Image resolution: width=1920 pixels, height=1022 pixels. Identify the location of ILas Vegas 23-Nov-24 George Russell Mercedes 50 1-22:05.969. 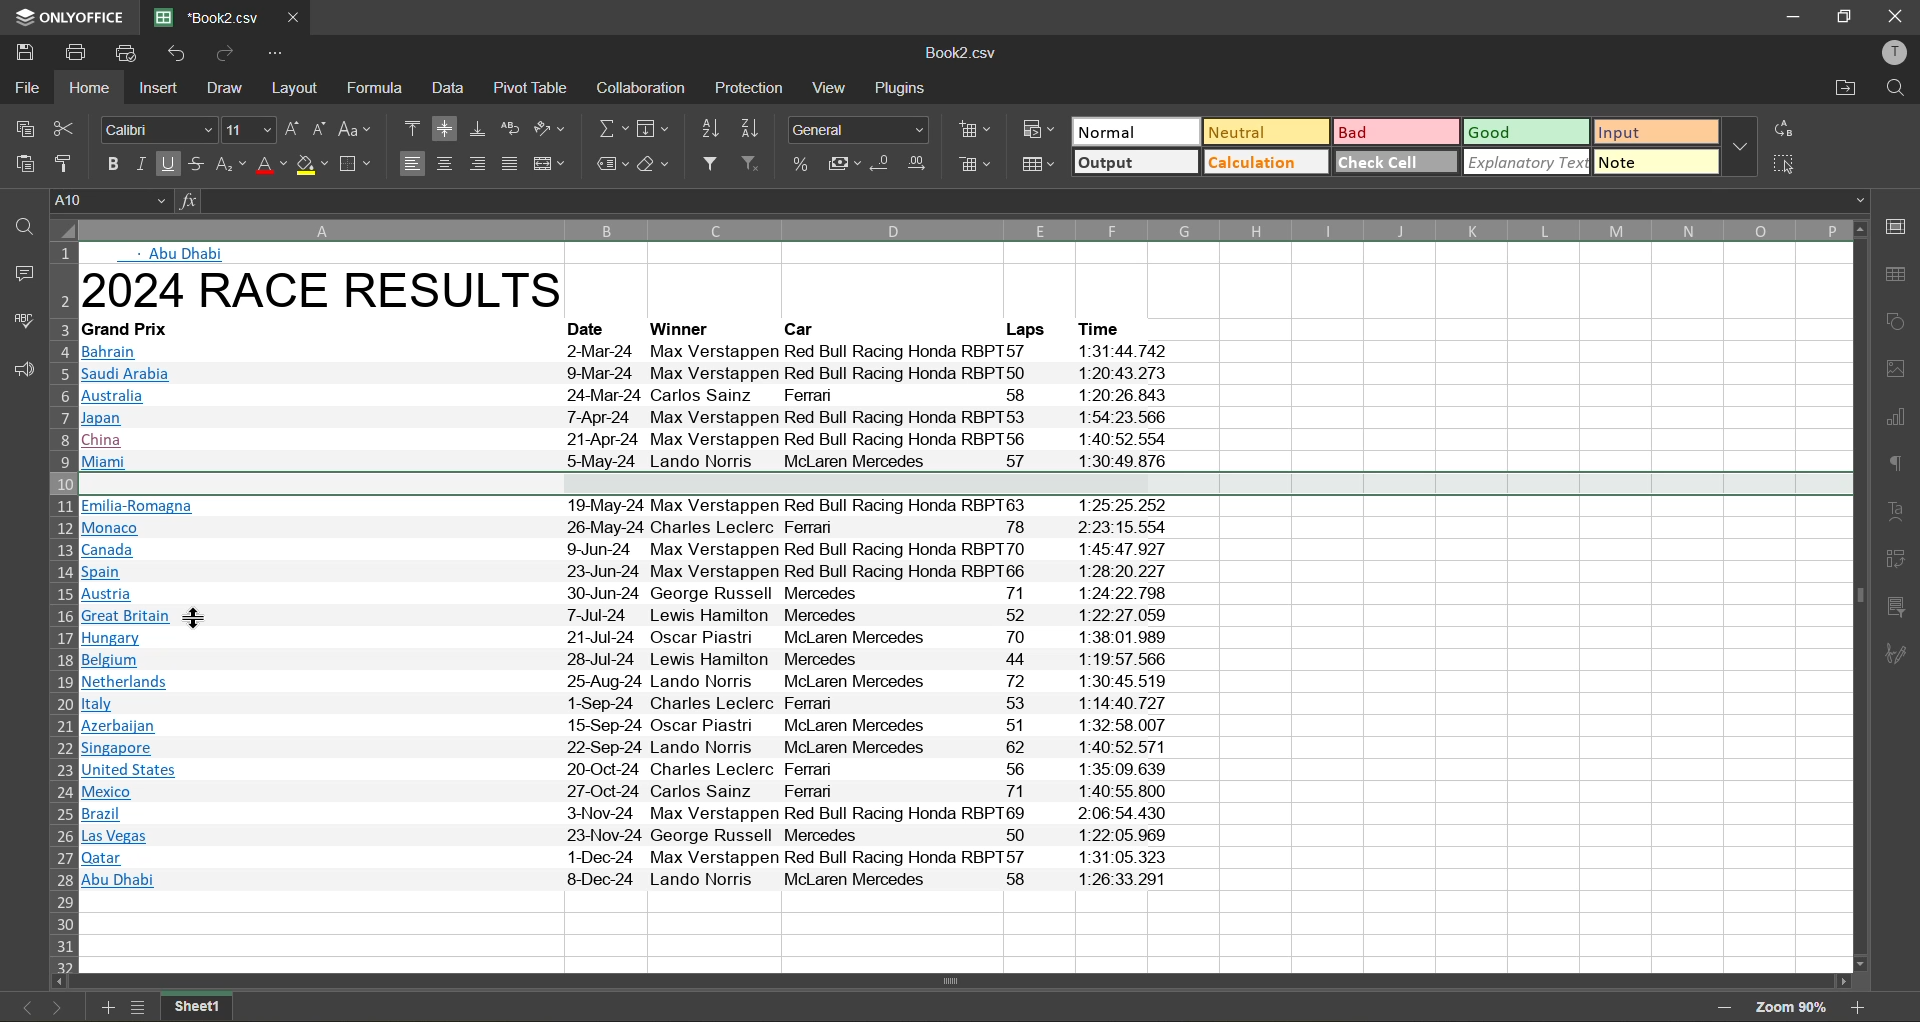
(625, 837).